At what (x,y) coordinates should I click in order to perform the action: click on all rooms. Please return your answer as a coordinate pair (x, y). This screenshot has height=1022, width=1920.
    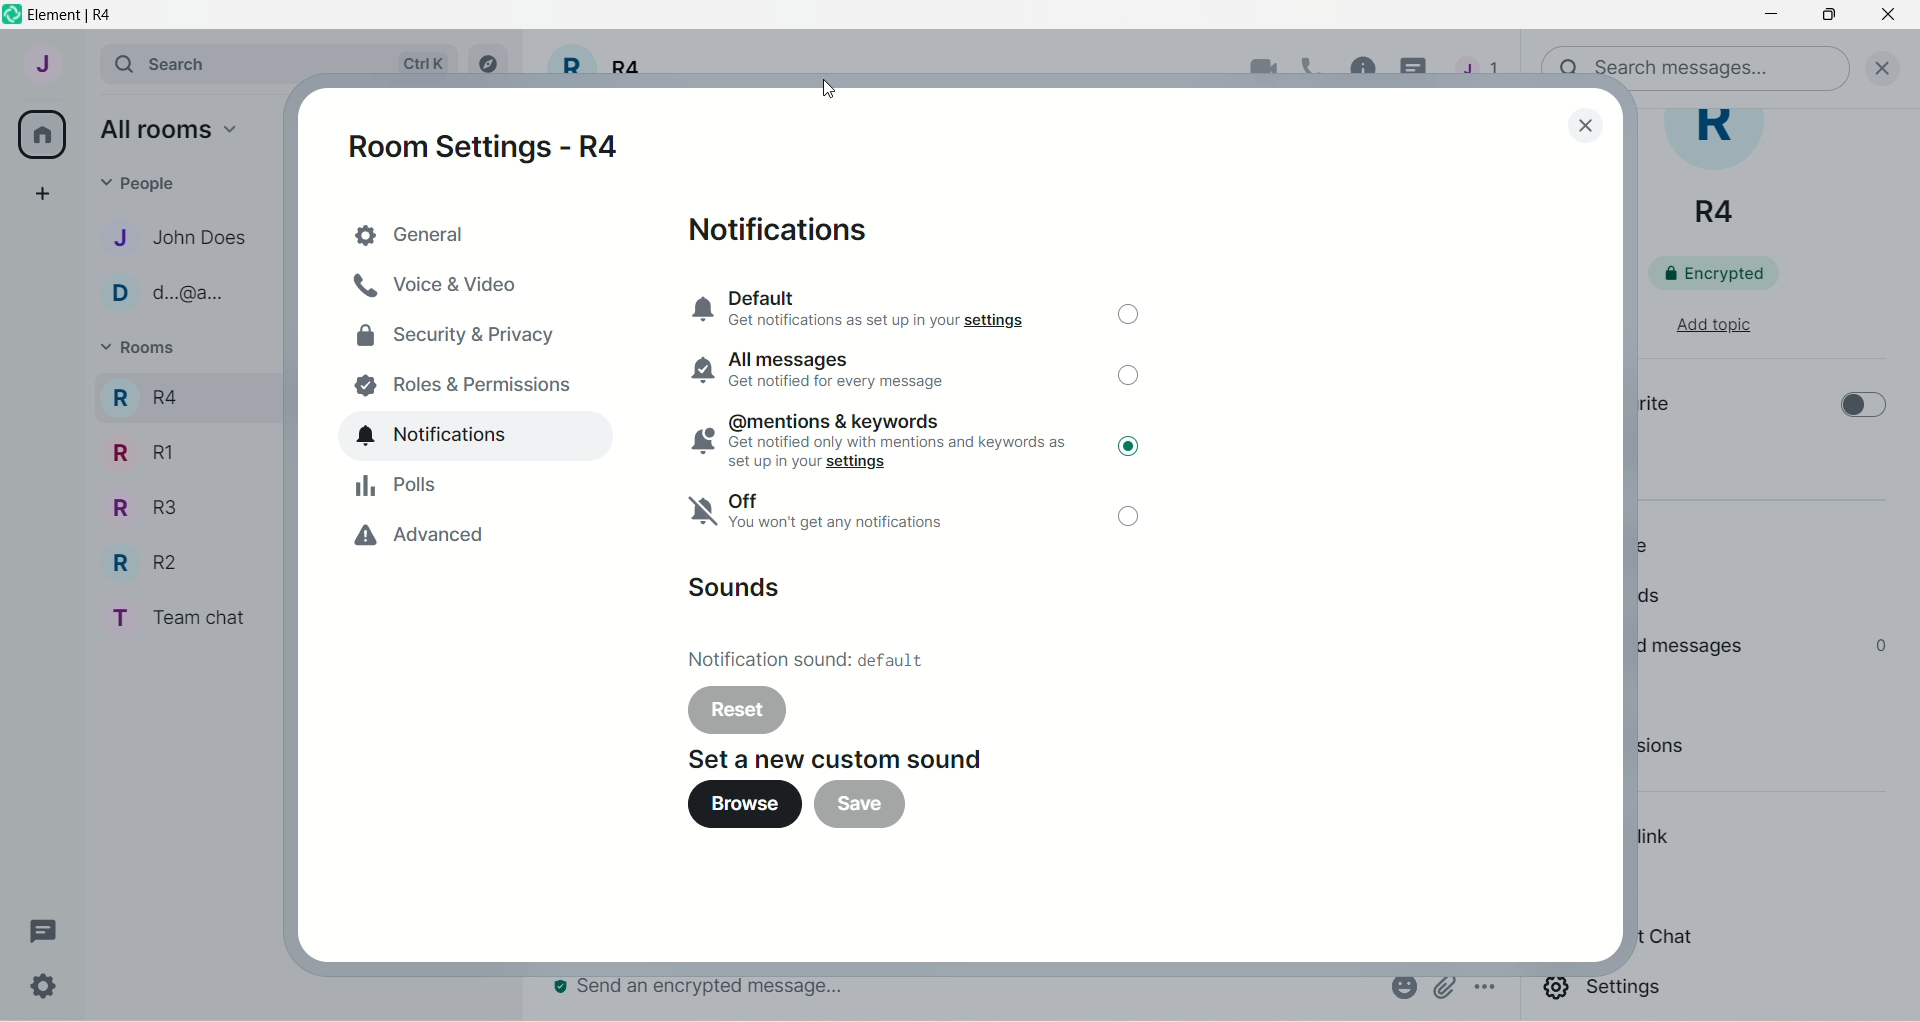
    Looking at the image, I should click on (167, 128).